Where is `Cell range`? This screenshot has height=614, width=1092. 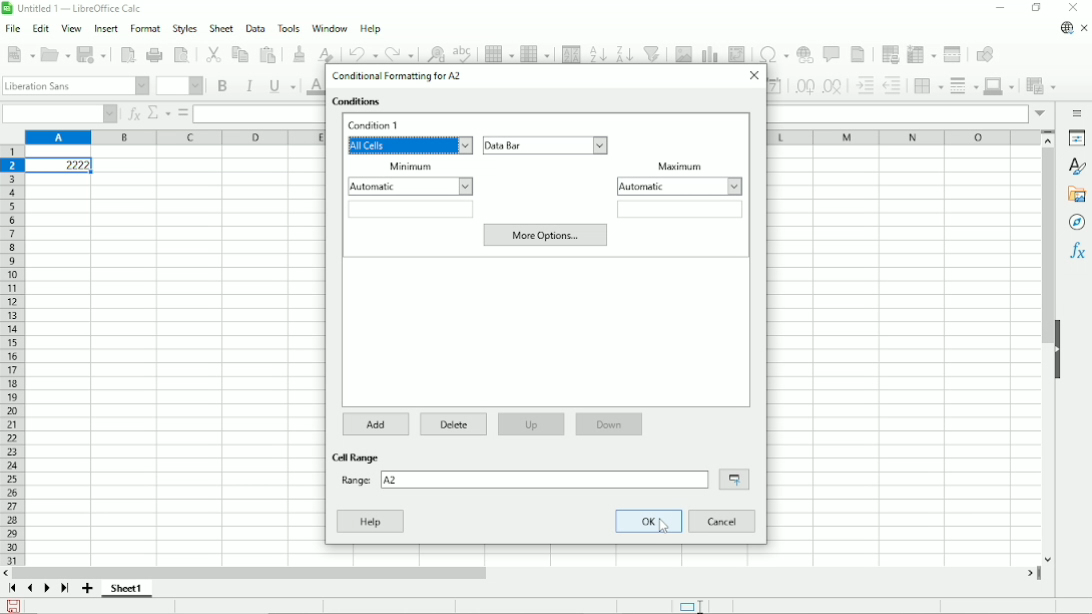 Cell range is located at coordinates (354, 457).